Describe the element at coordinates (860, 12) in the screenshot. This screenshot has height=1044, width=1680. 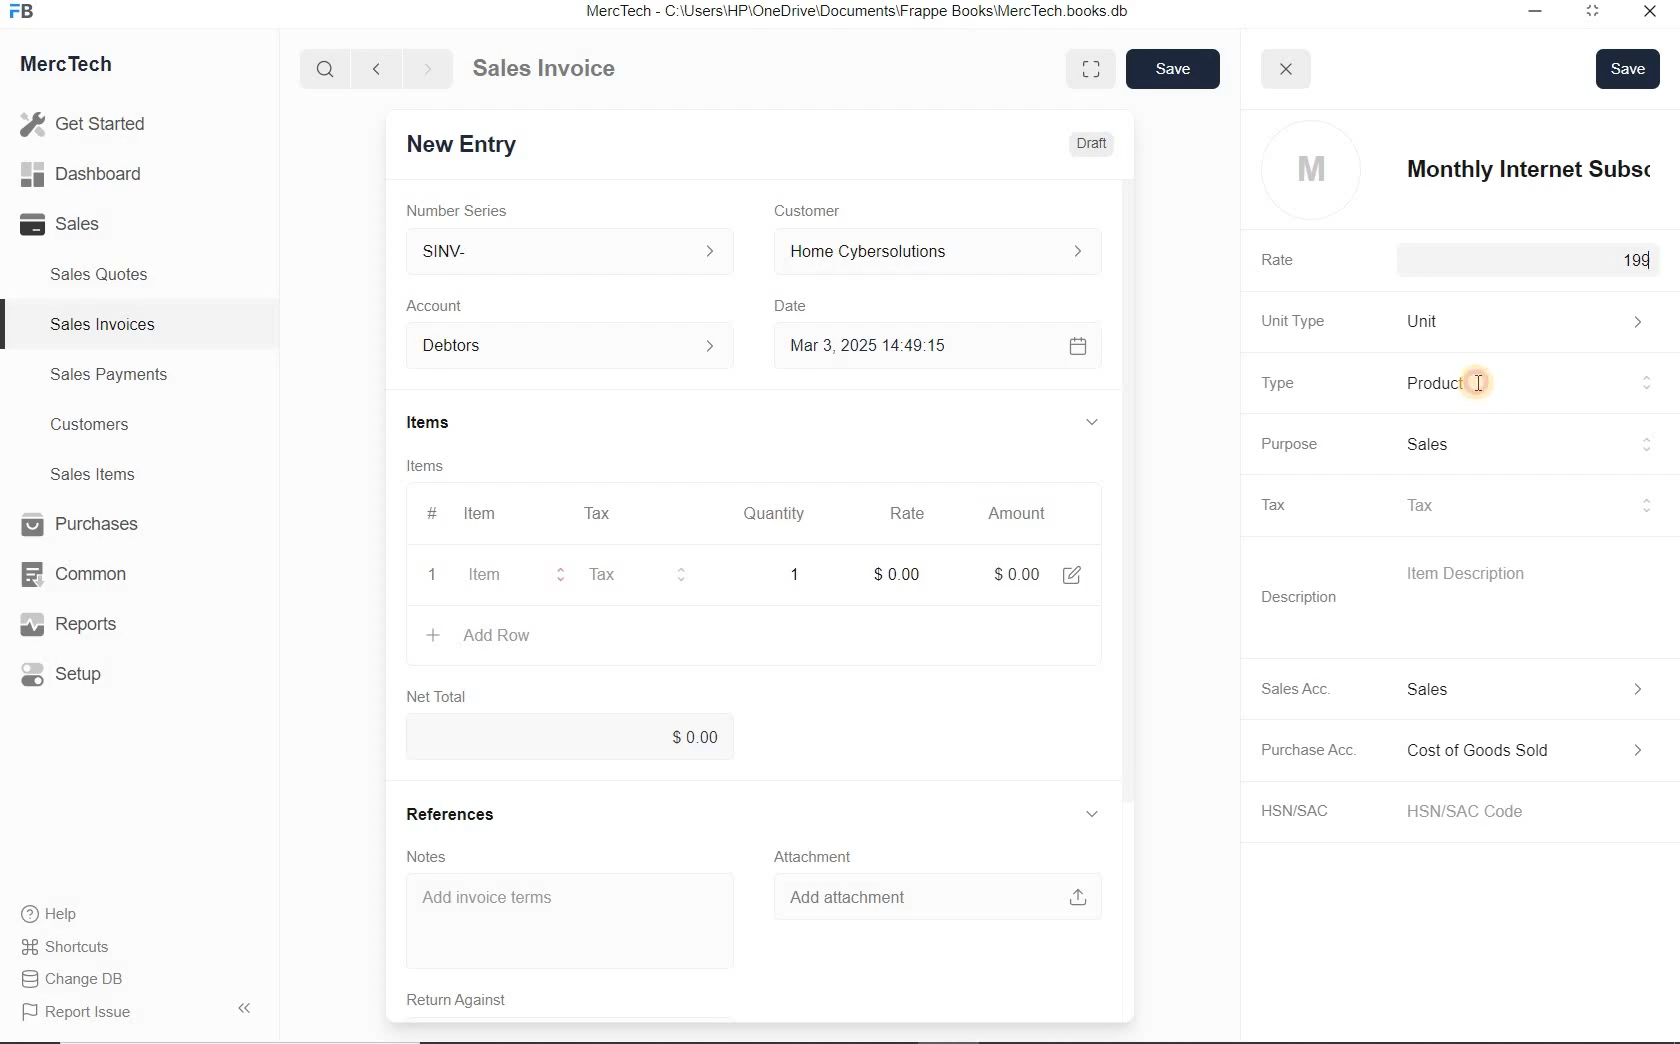
I see `MercTech - C:\Users\HP\OneDrive\Documents\Frappe Books\MercTech books db` at that location.